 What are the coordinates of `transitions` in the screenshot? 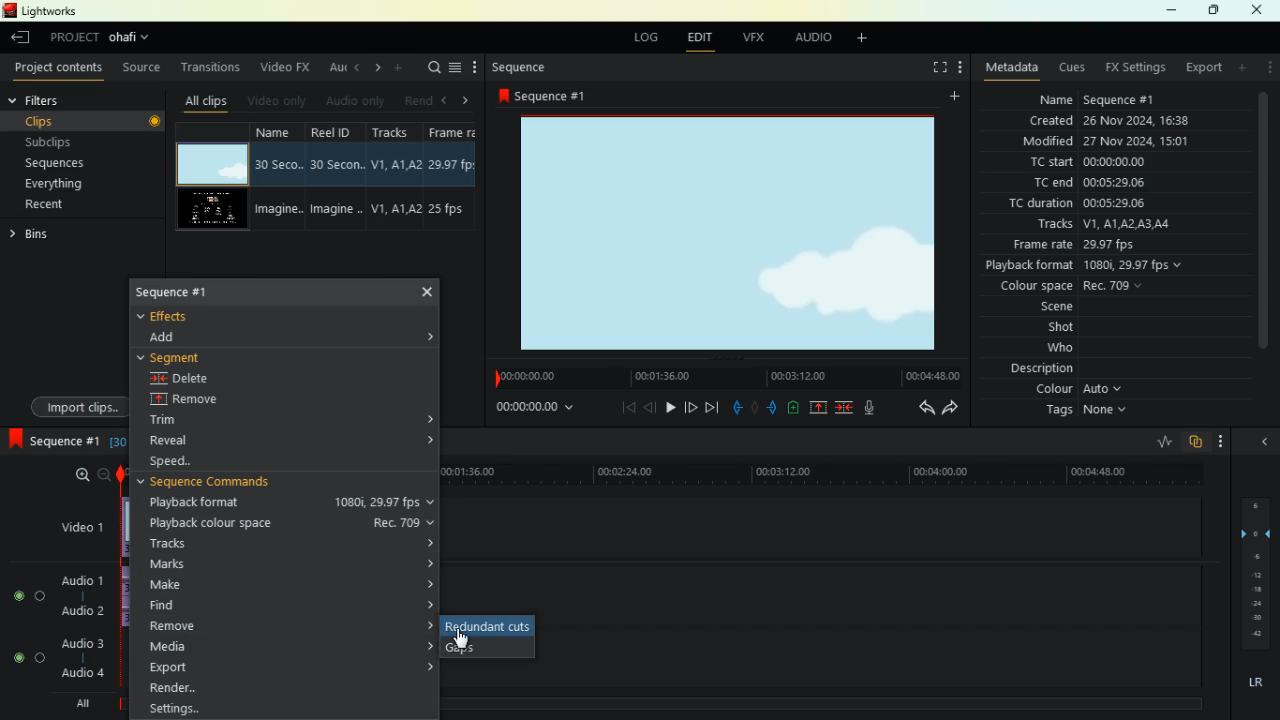 It's located at (214, 67).